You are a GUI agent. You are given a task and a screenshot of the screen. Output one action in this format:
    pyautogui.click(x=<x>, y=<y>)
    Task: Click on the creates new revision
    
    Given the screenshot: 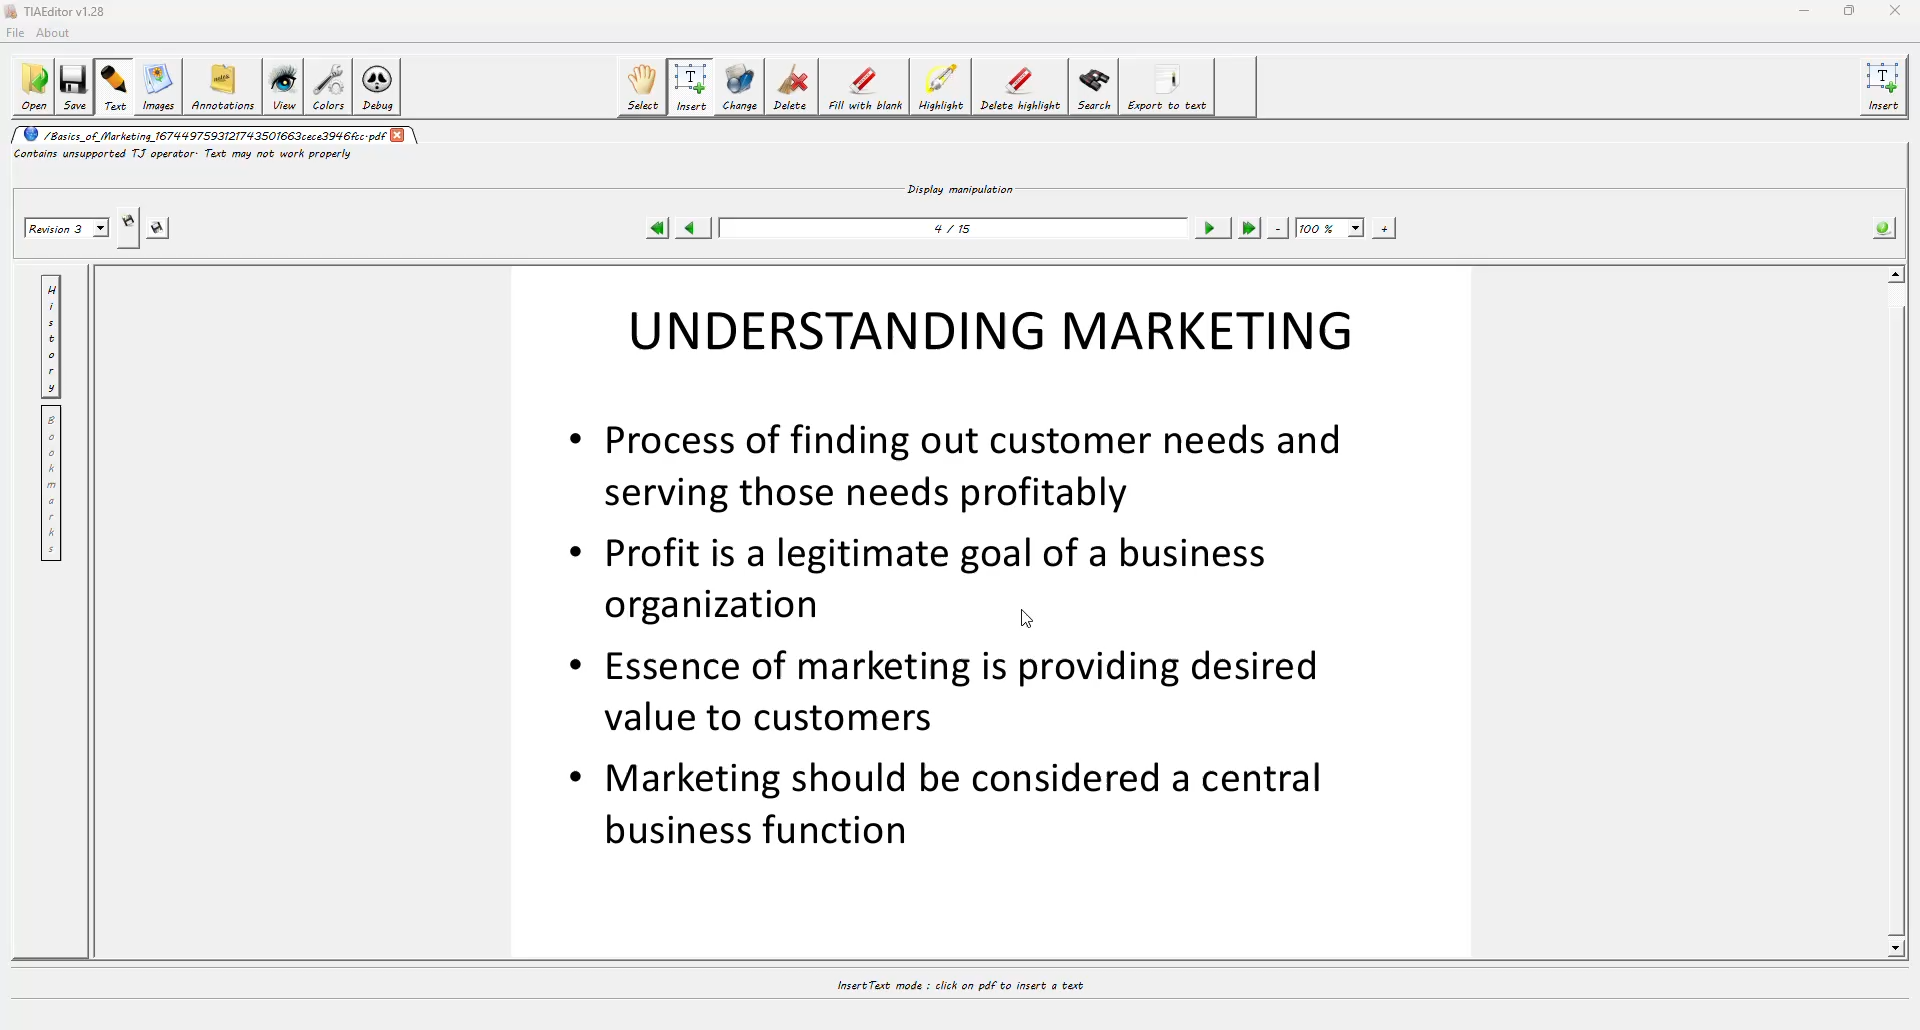 What is the action you would take?
    pyautogui.click(x=127, y=219)
    